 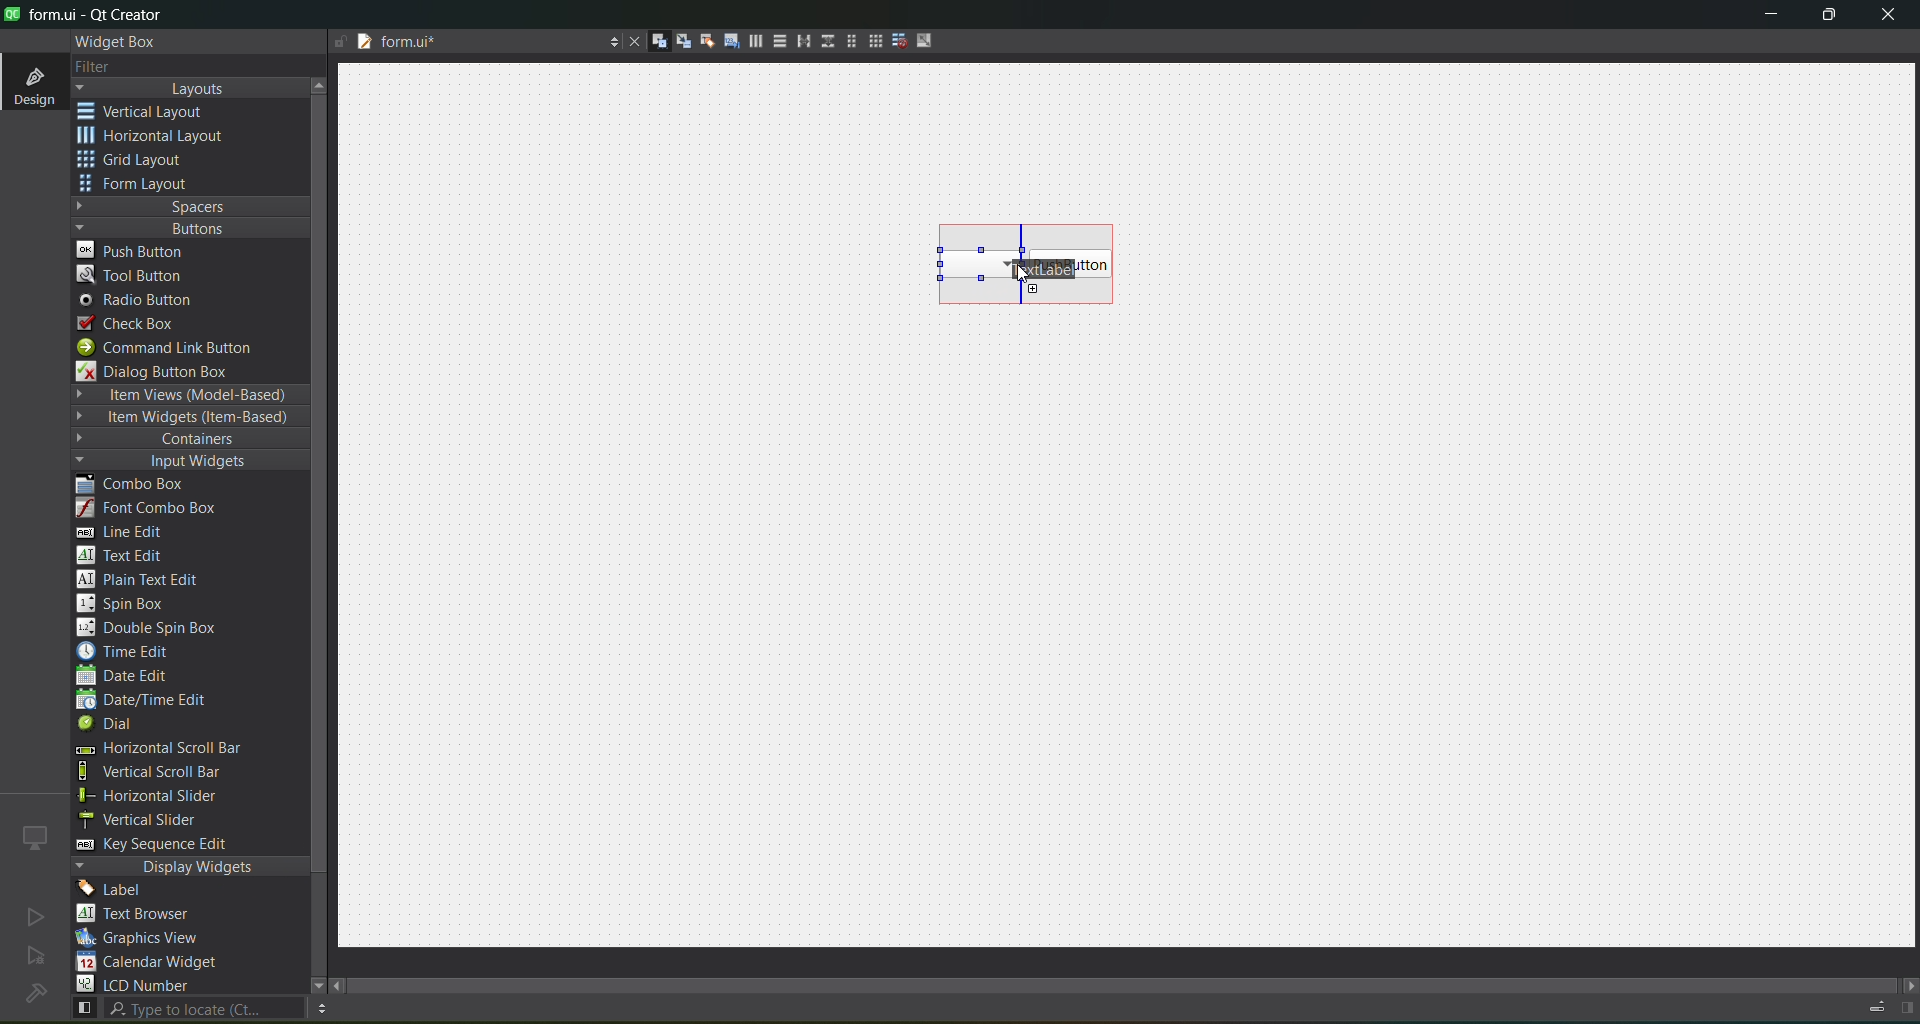 I want to click on spaces, so click(x=191, y=206).